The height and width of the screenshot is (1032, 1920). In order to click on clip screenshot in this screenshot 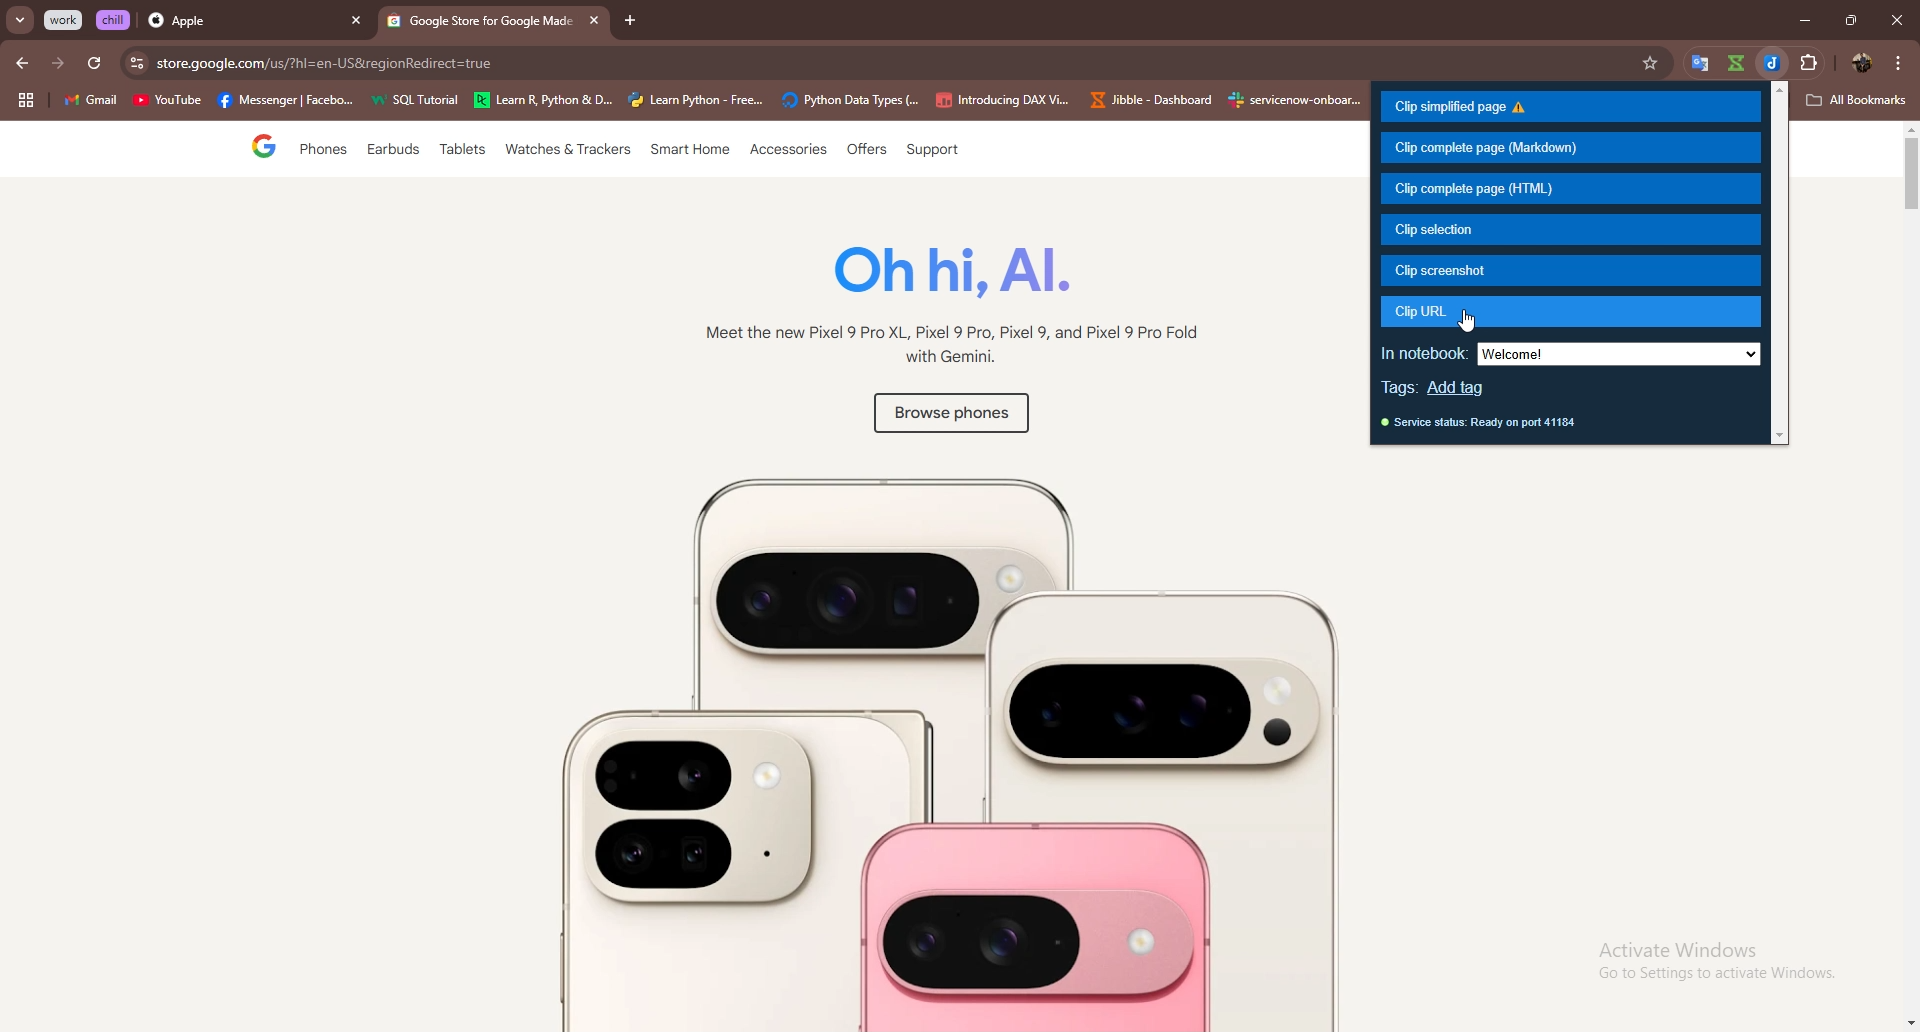, I will do `click(1573, 270)`.